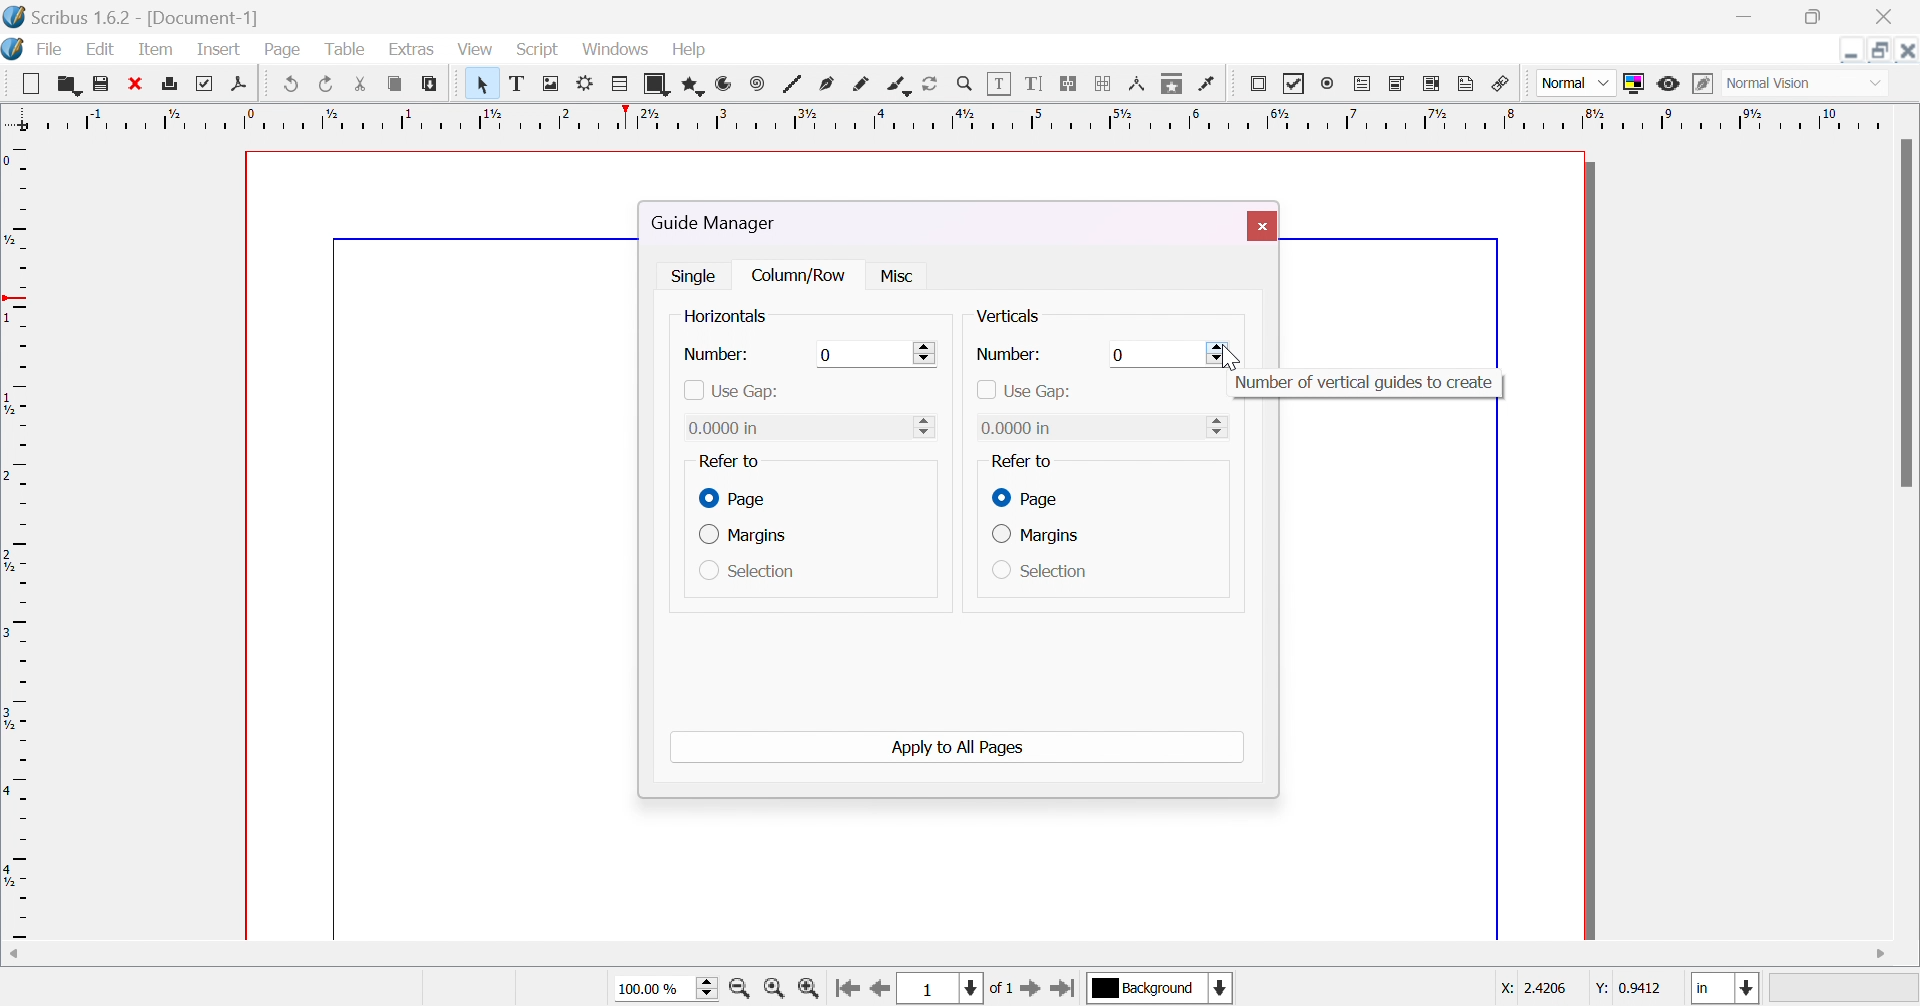  Describe the element at coordinates (899, 85) in the screenshot. I see `calligraphic line` at that location.